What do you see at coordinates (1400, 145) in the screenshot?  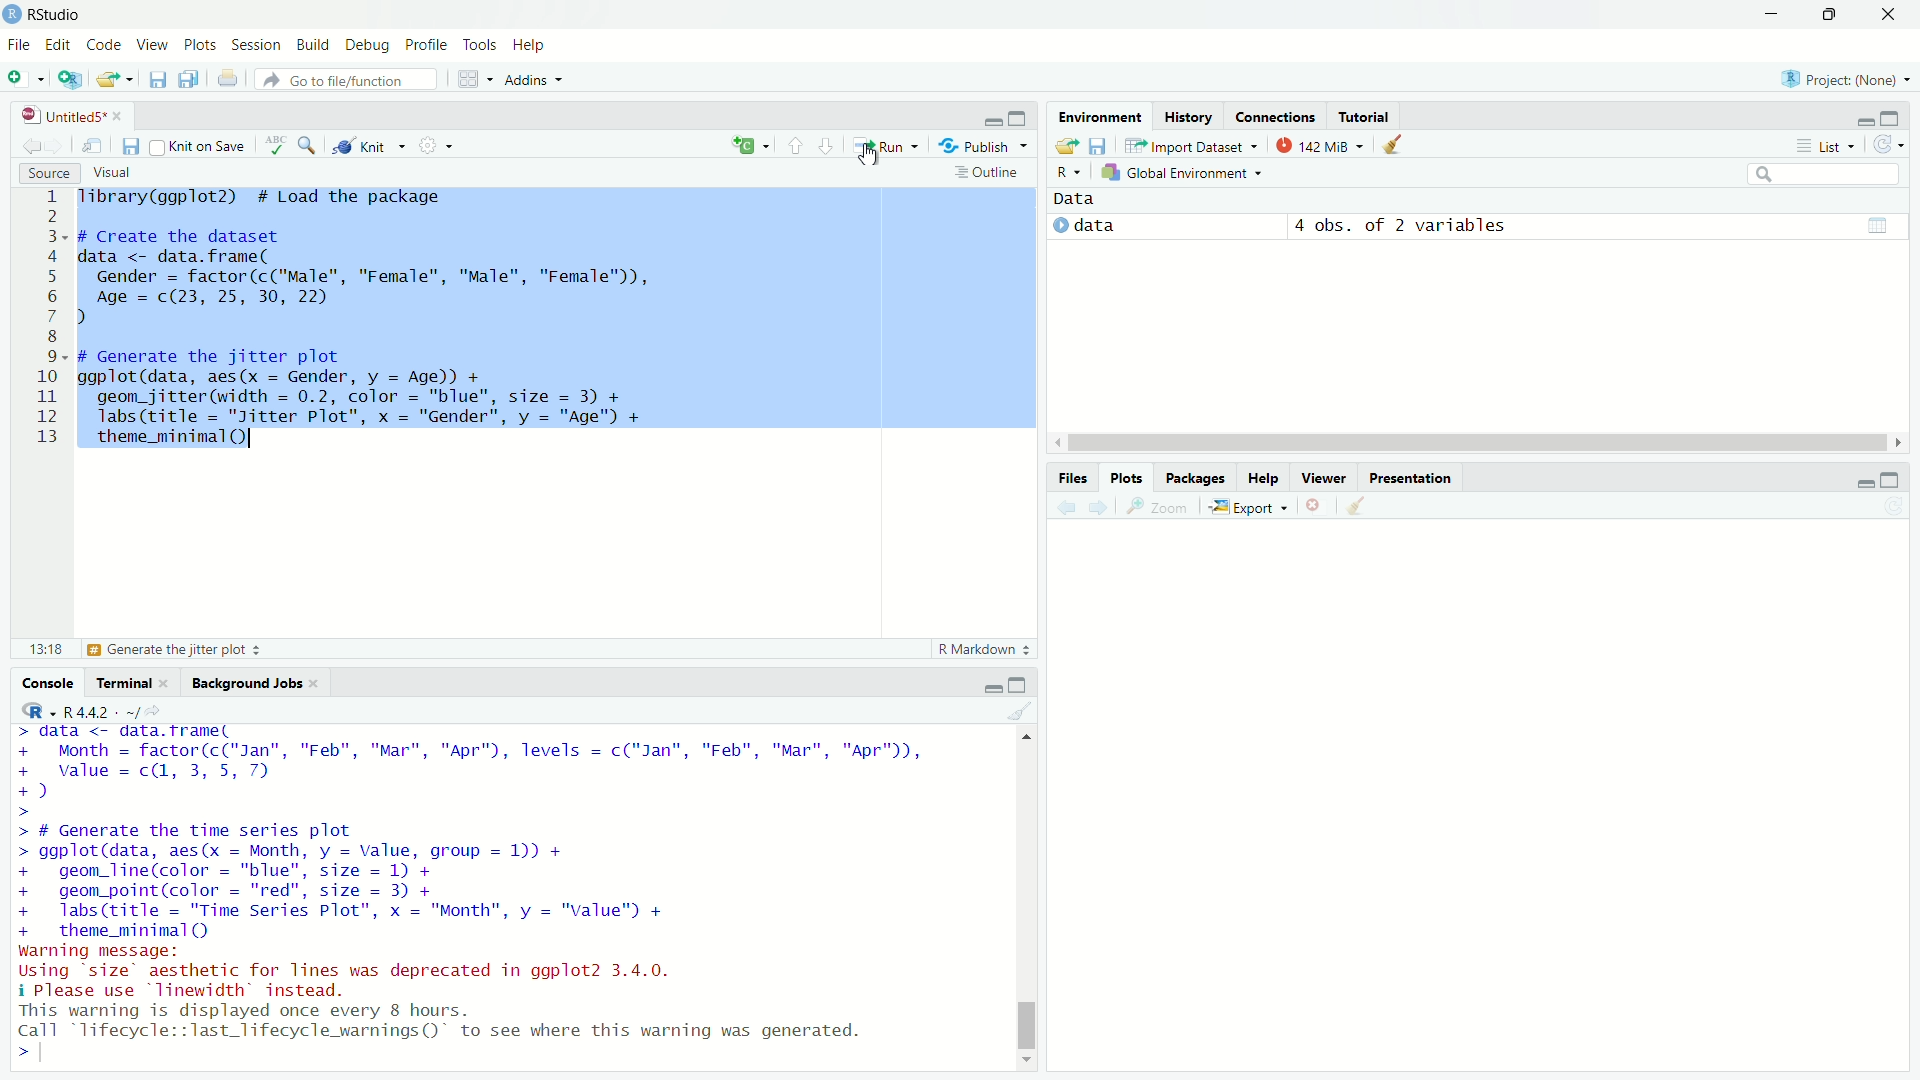 I see `clear objects from the workspace` at bounding box center [1400, 145].